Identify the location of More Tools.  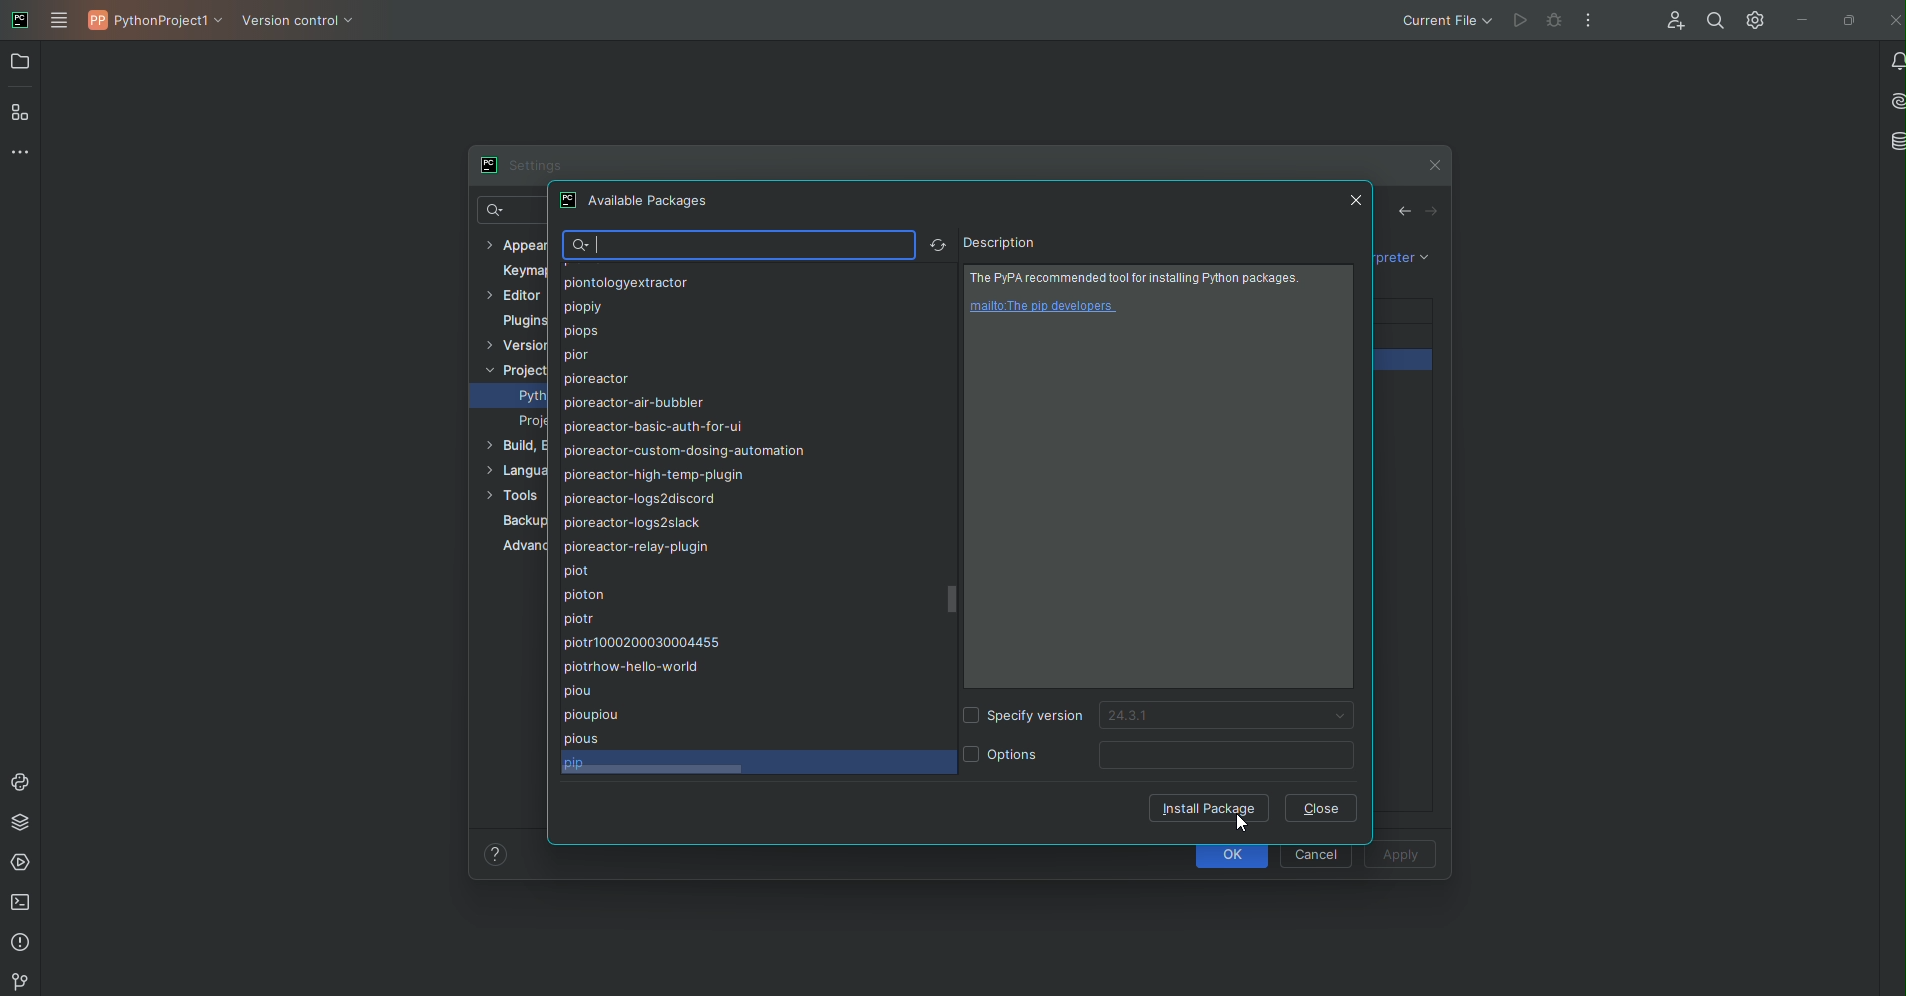
(19, 156).